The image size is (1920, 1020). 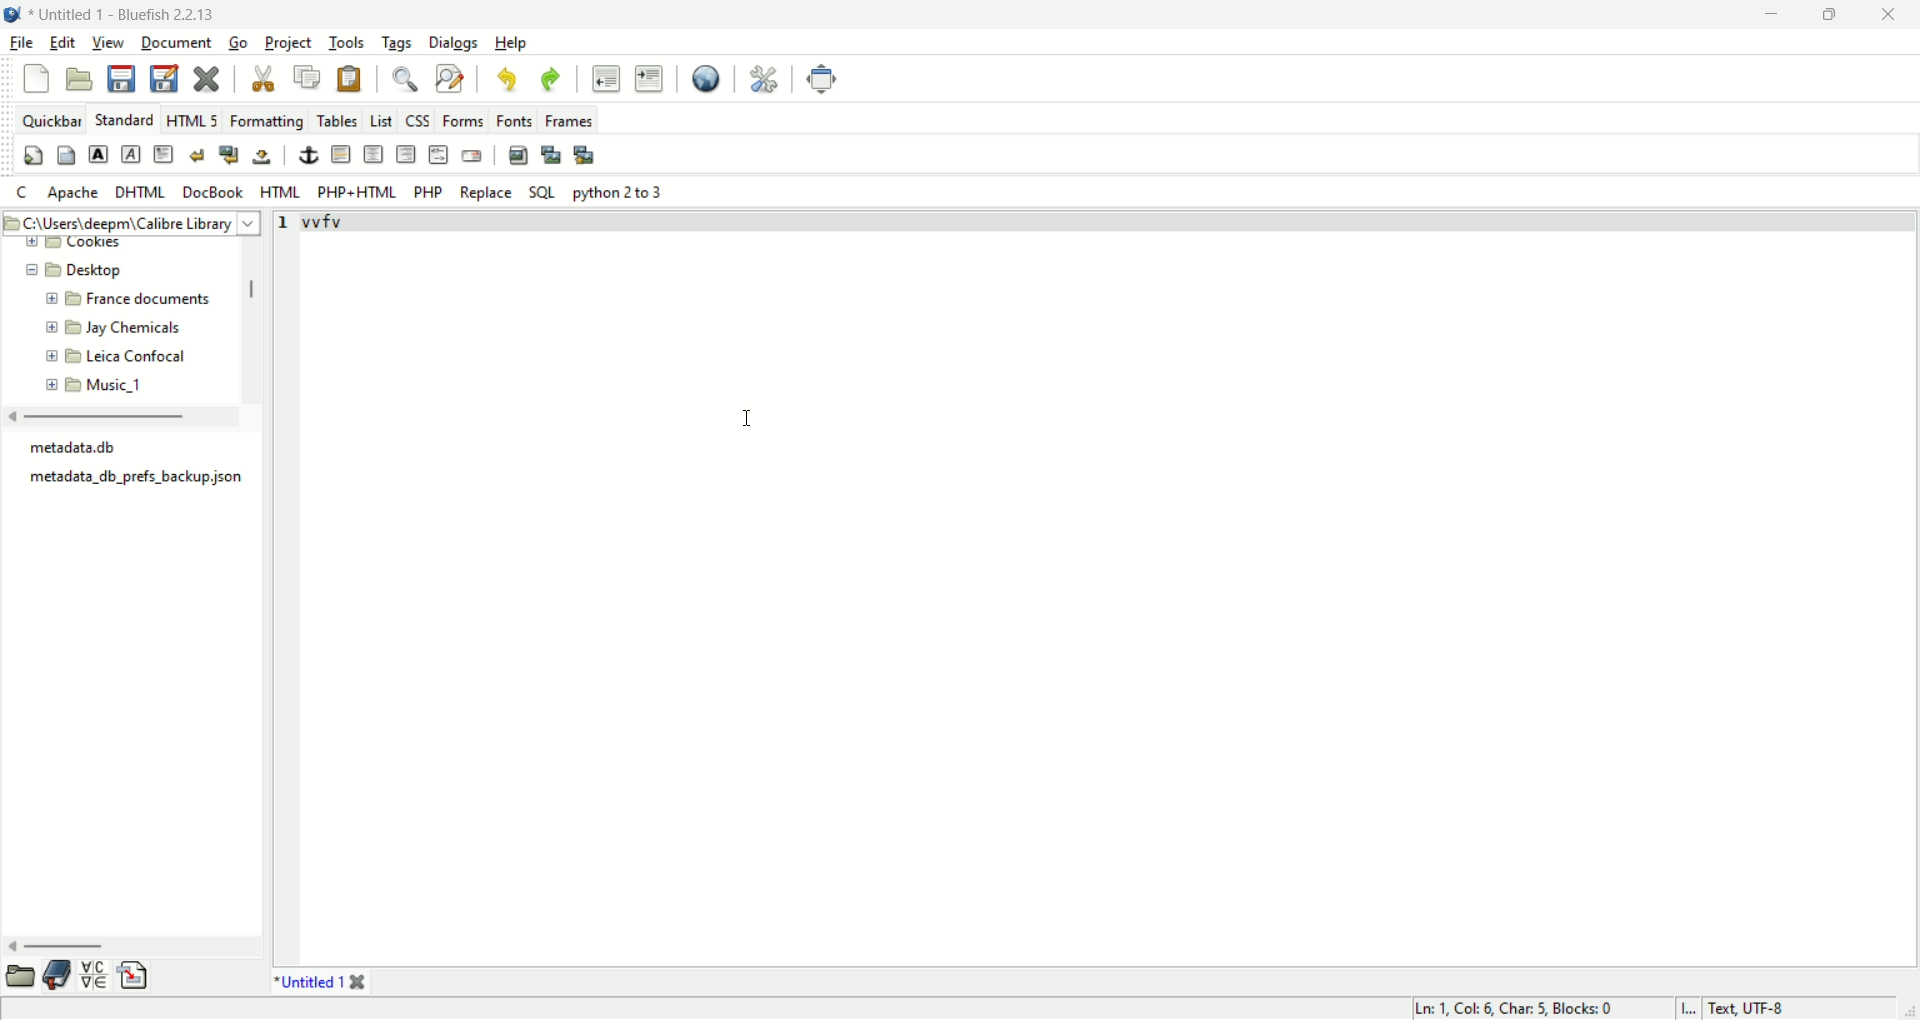 What do you see at coordinates (404, 80) in the screenshot?
I see `show find bar` at bounding box center [404, 80].